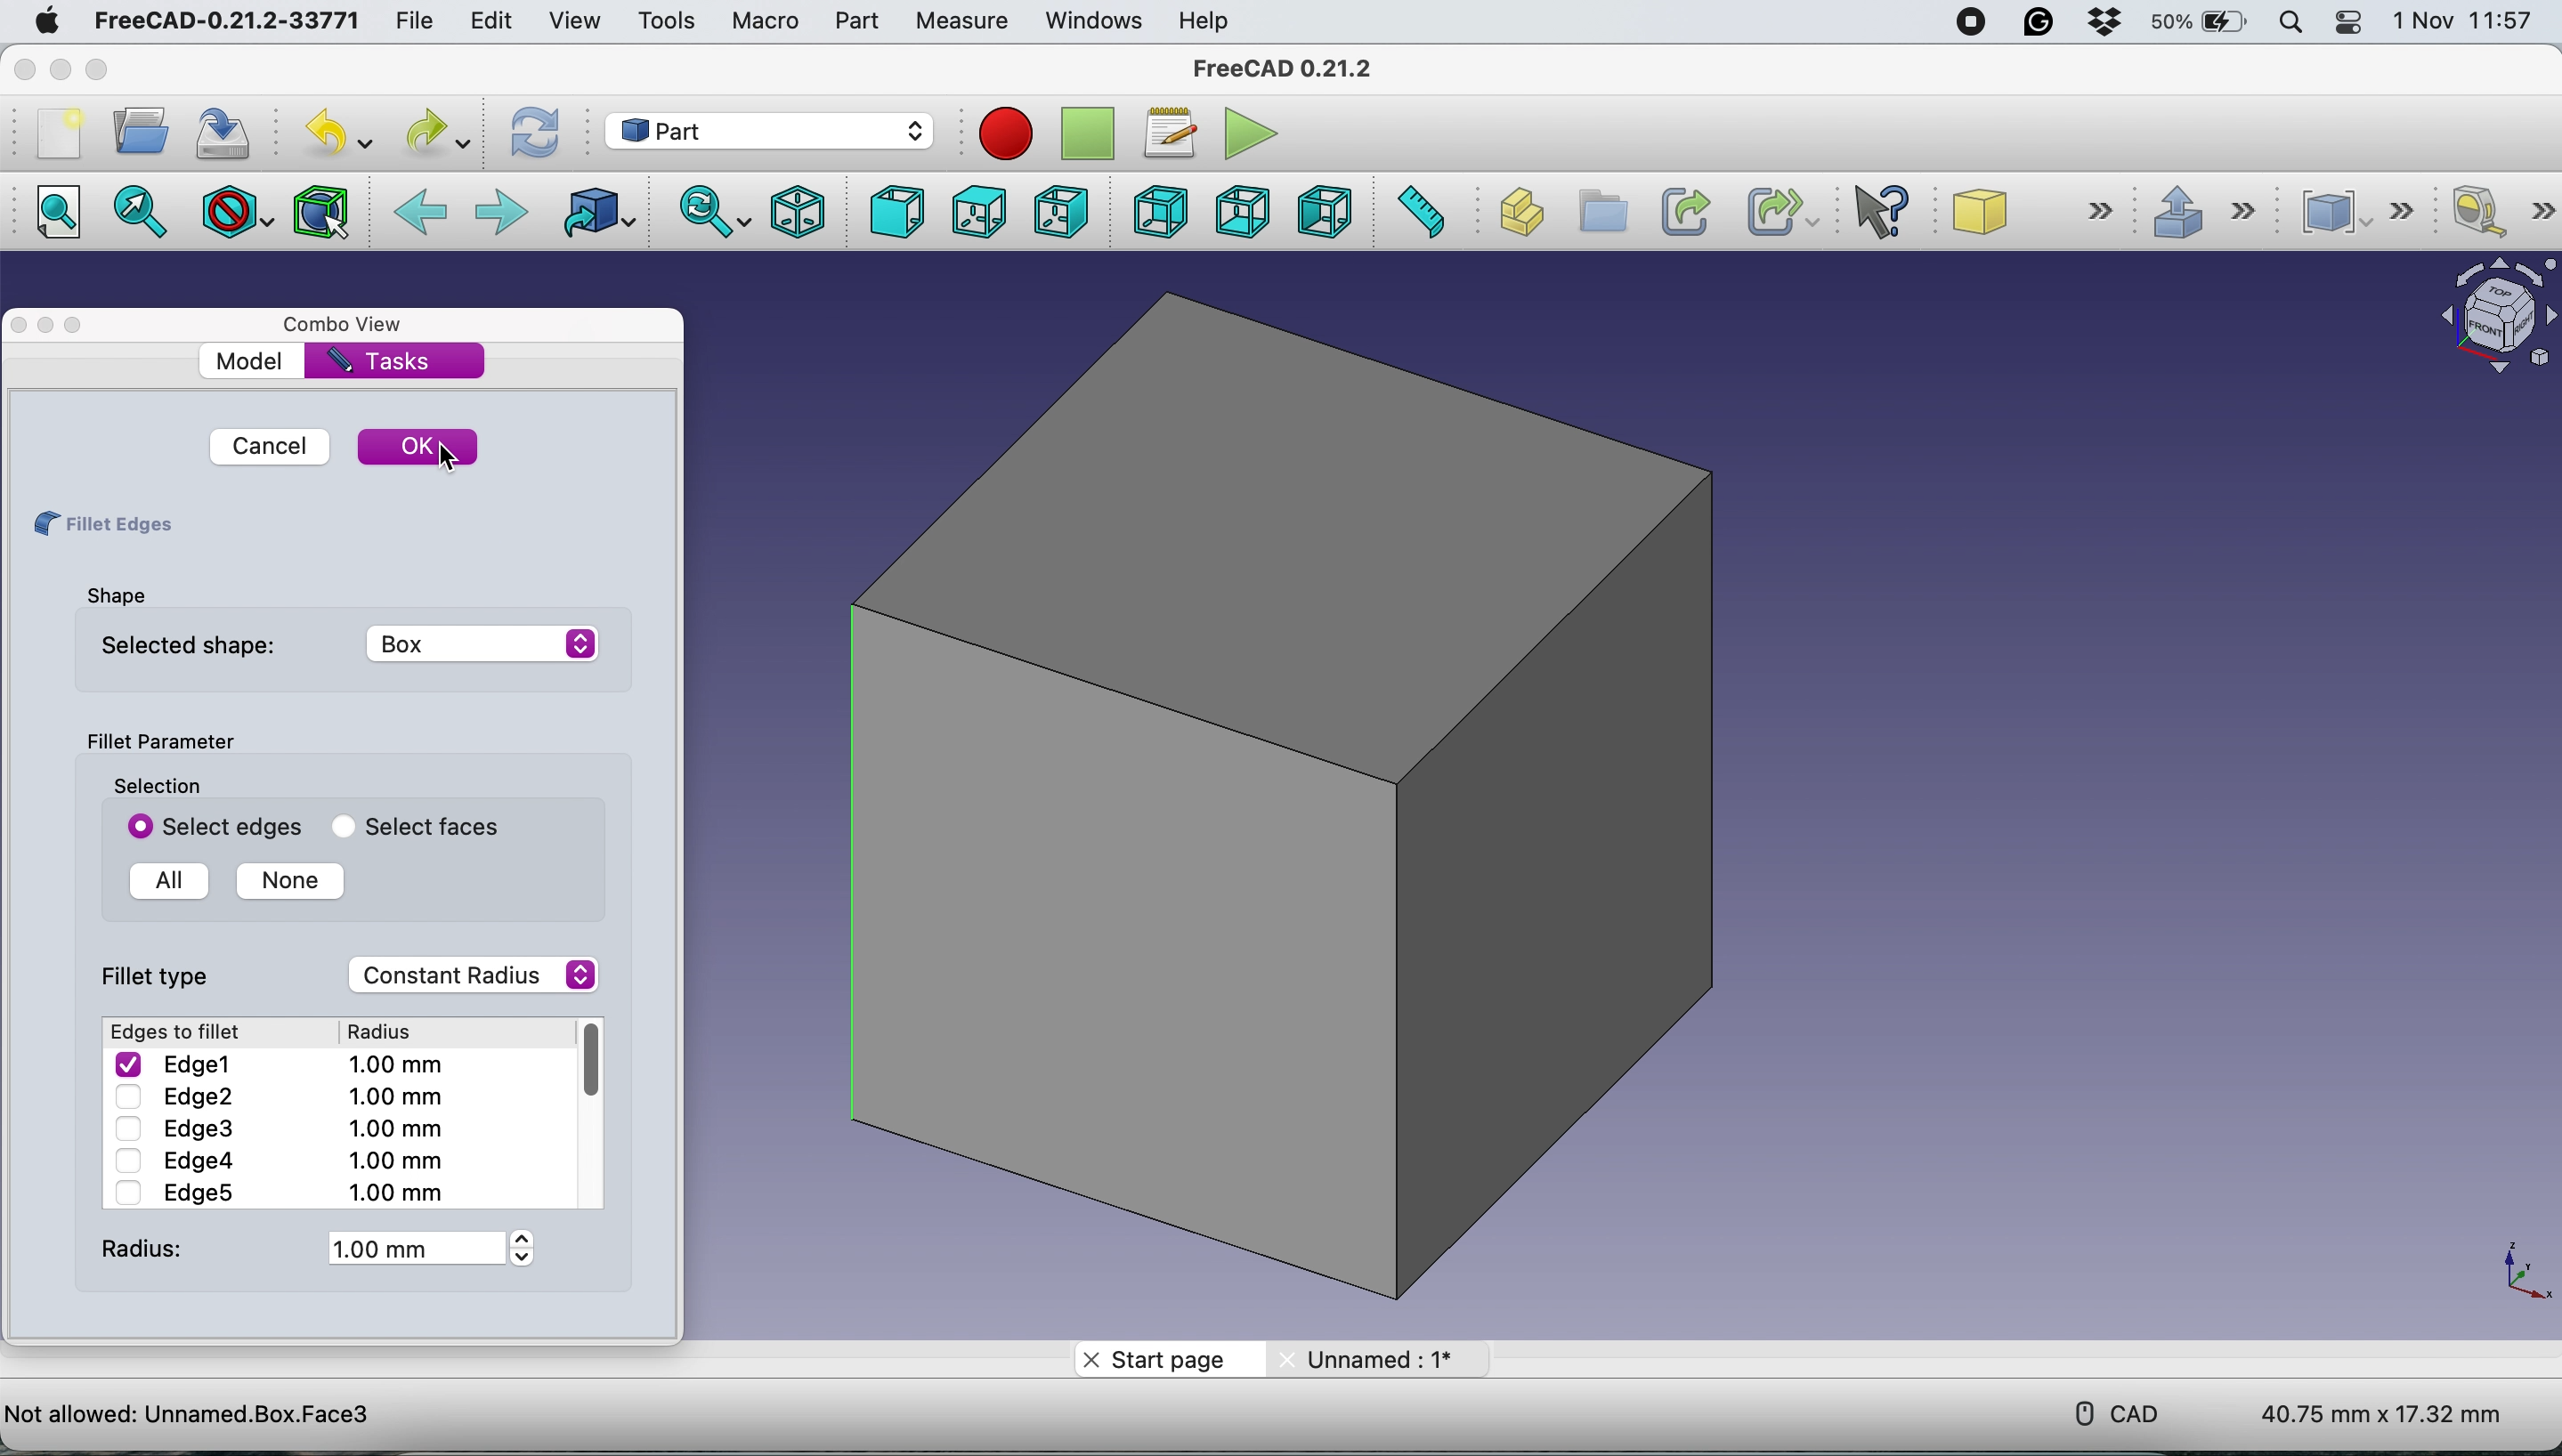  I want to click on minimise, so click(61, 71).